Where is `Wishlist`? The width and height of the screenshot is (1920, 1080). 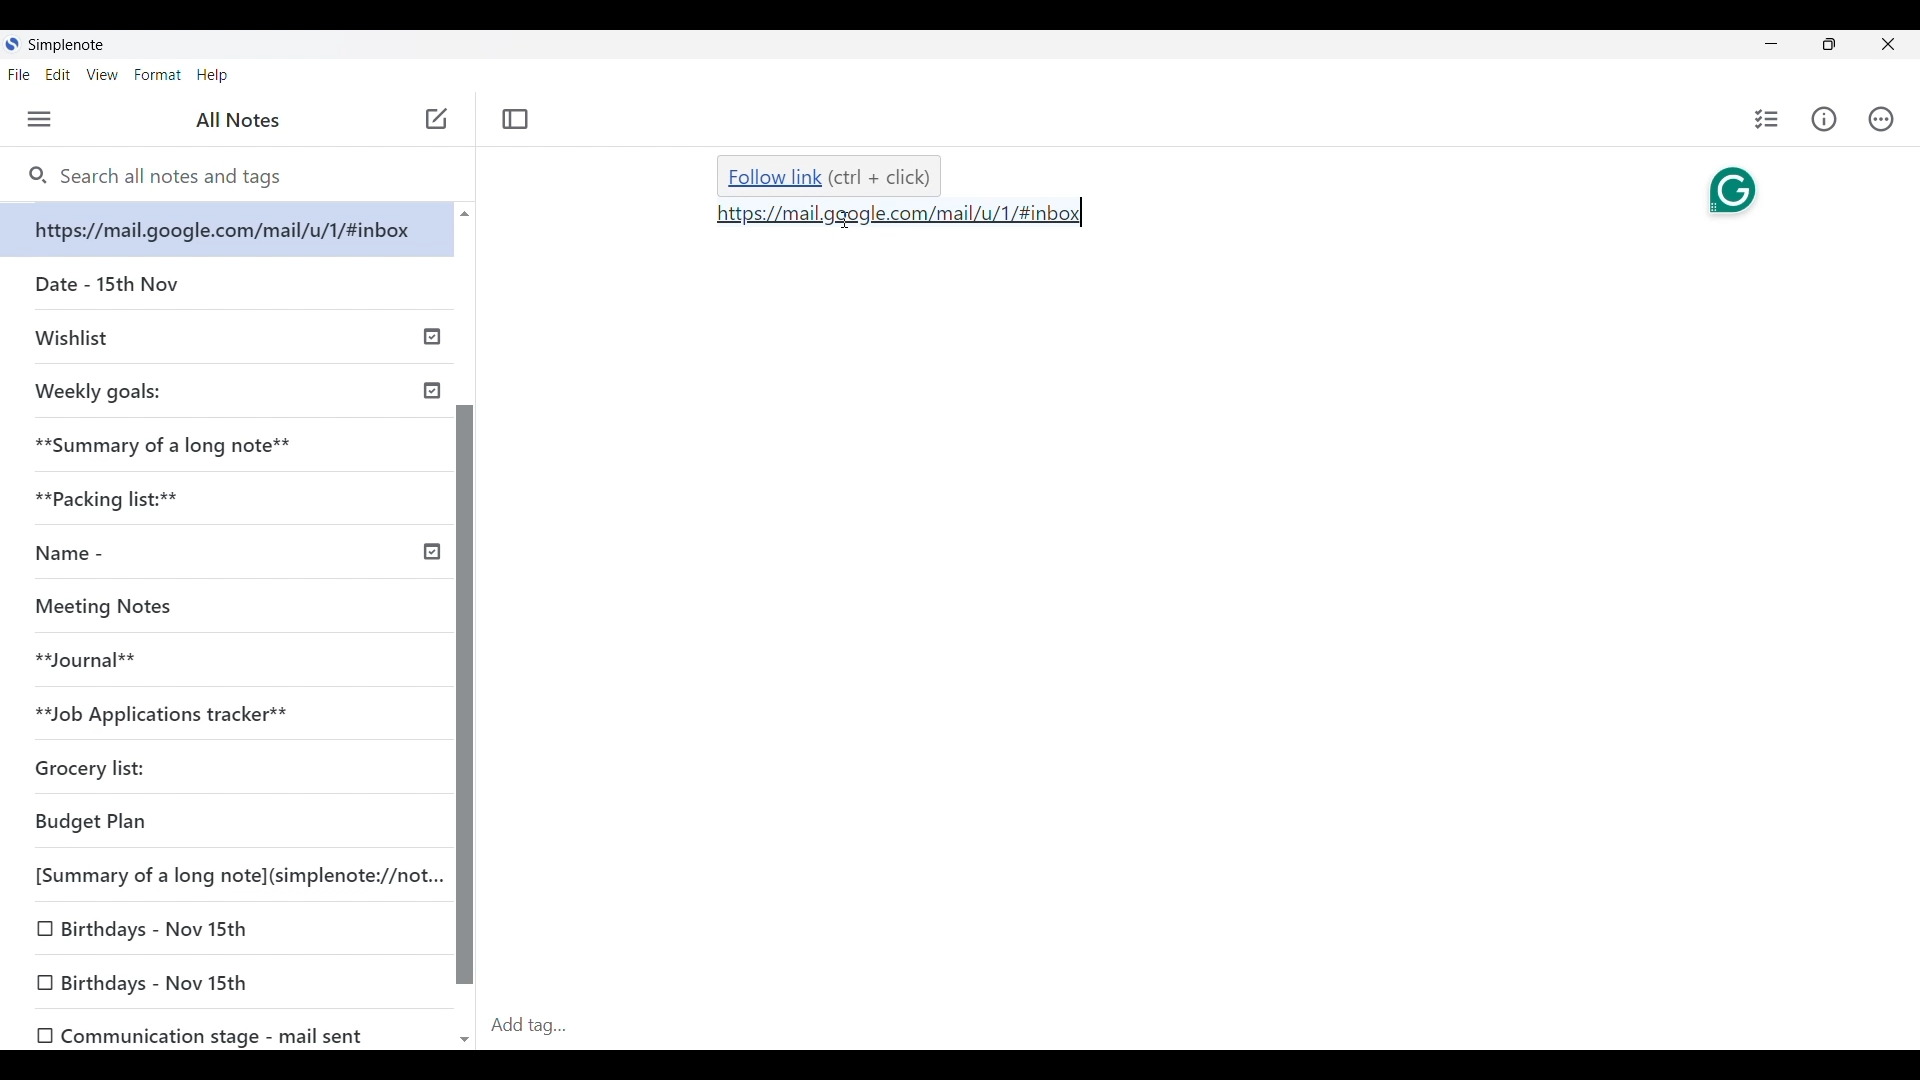
Wishlist is located at coordinates (73, 336).